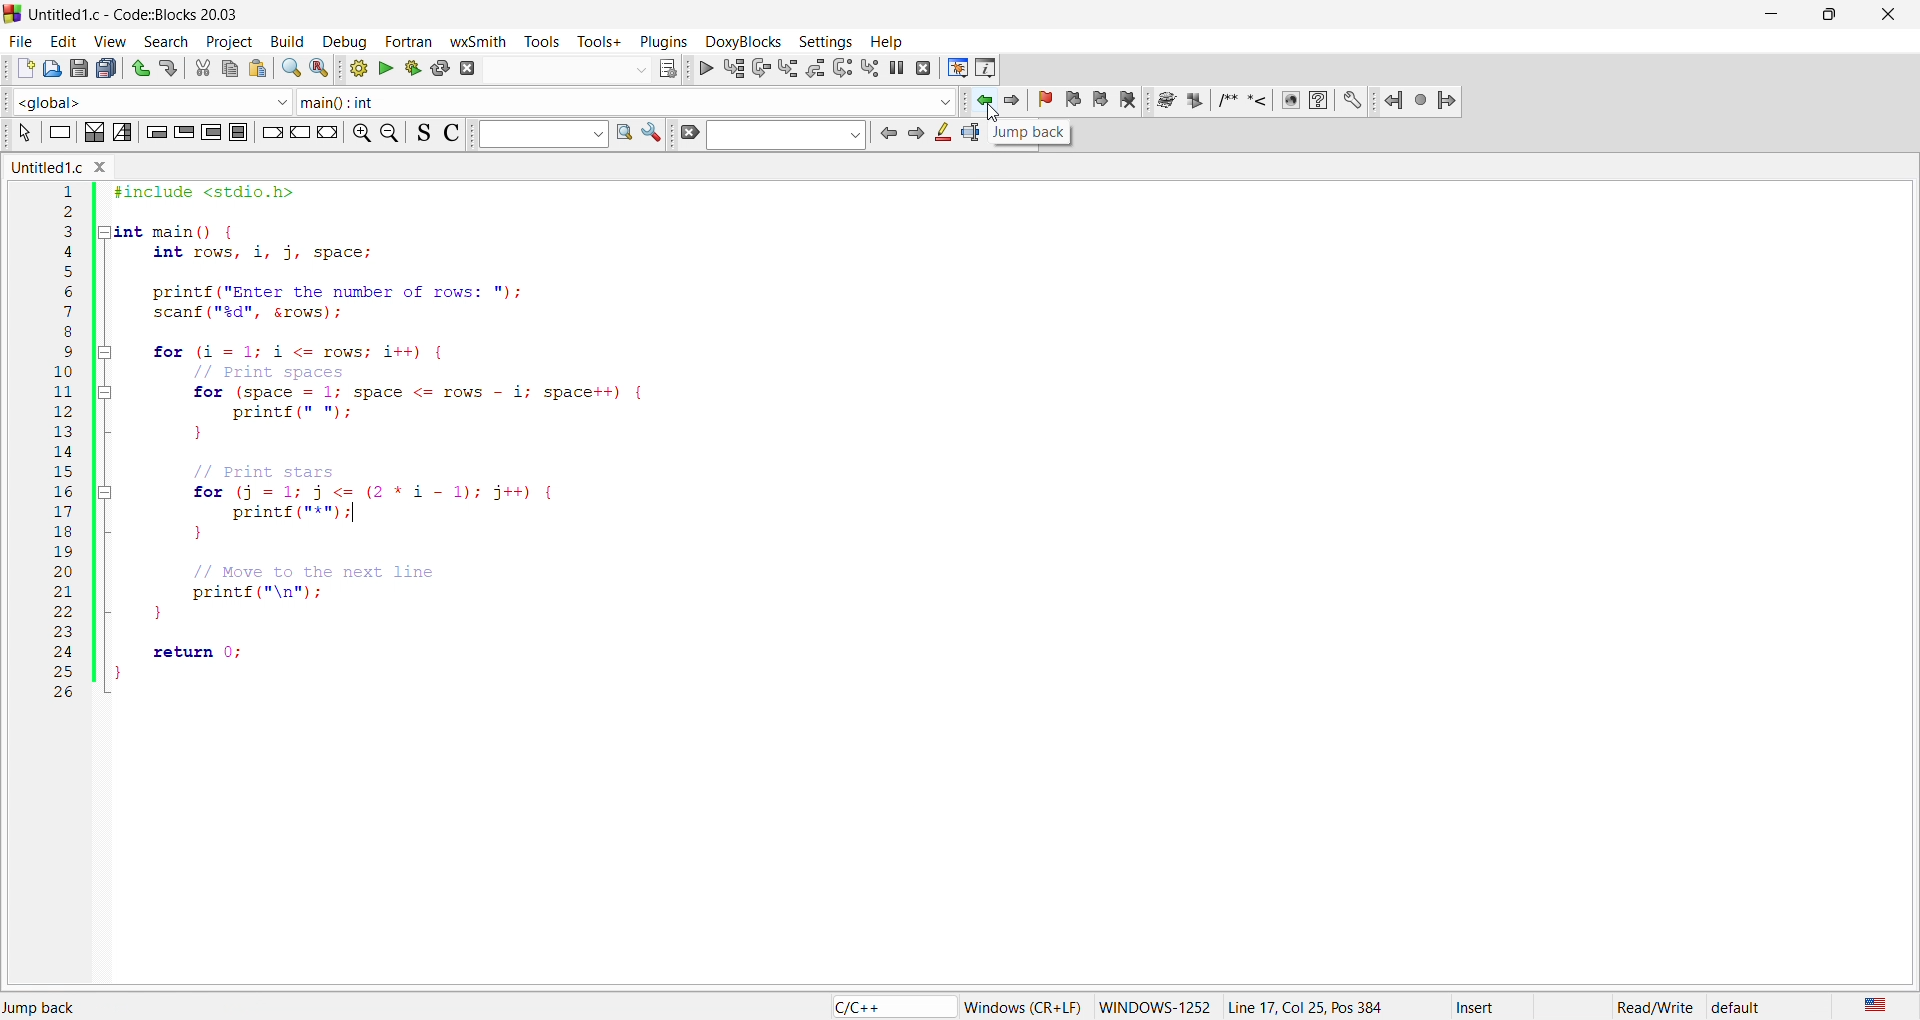 This screenshot has height=1020, width=1920. I want to click on debug, so click(344, 39).